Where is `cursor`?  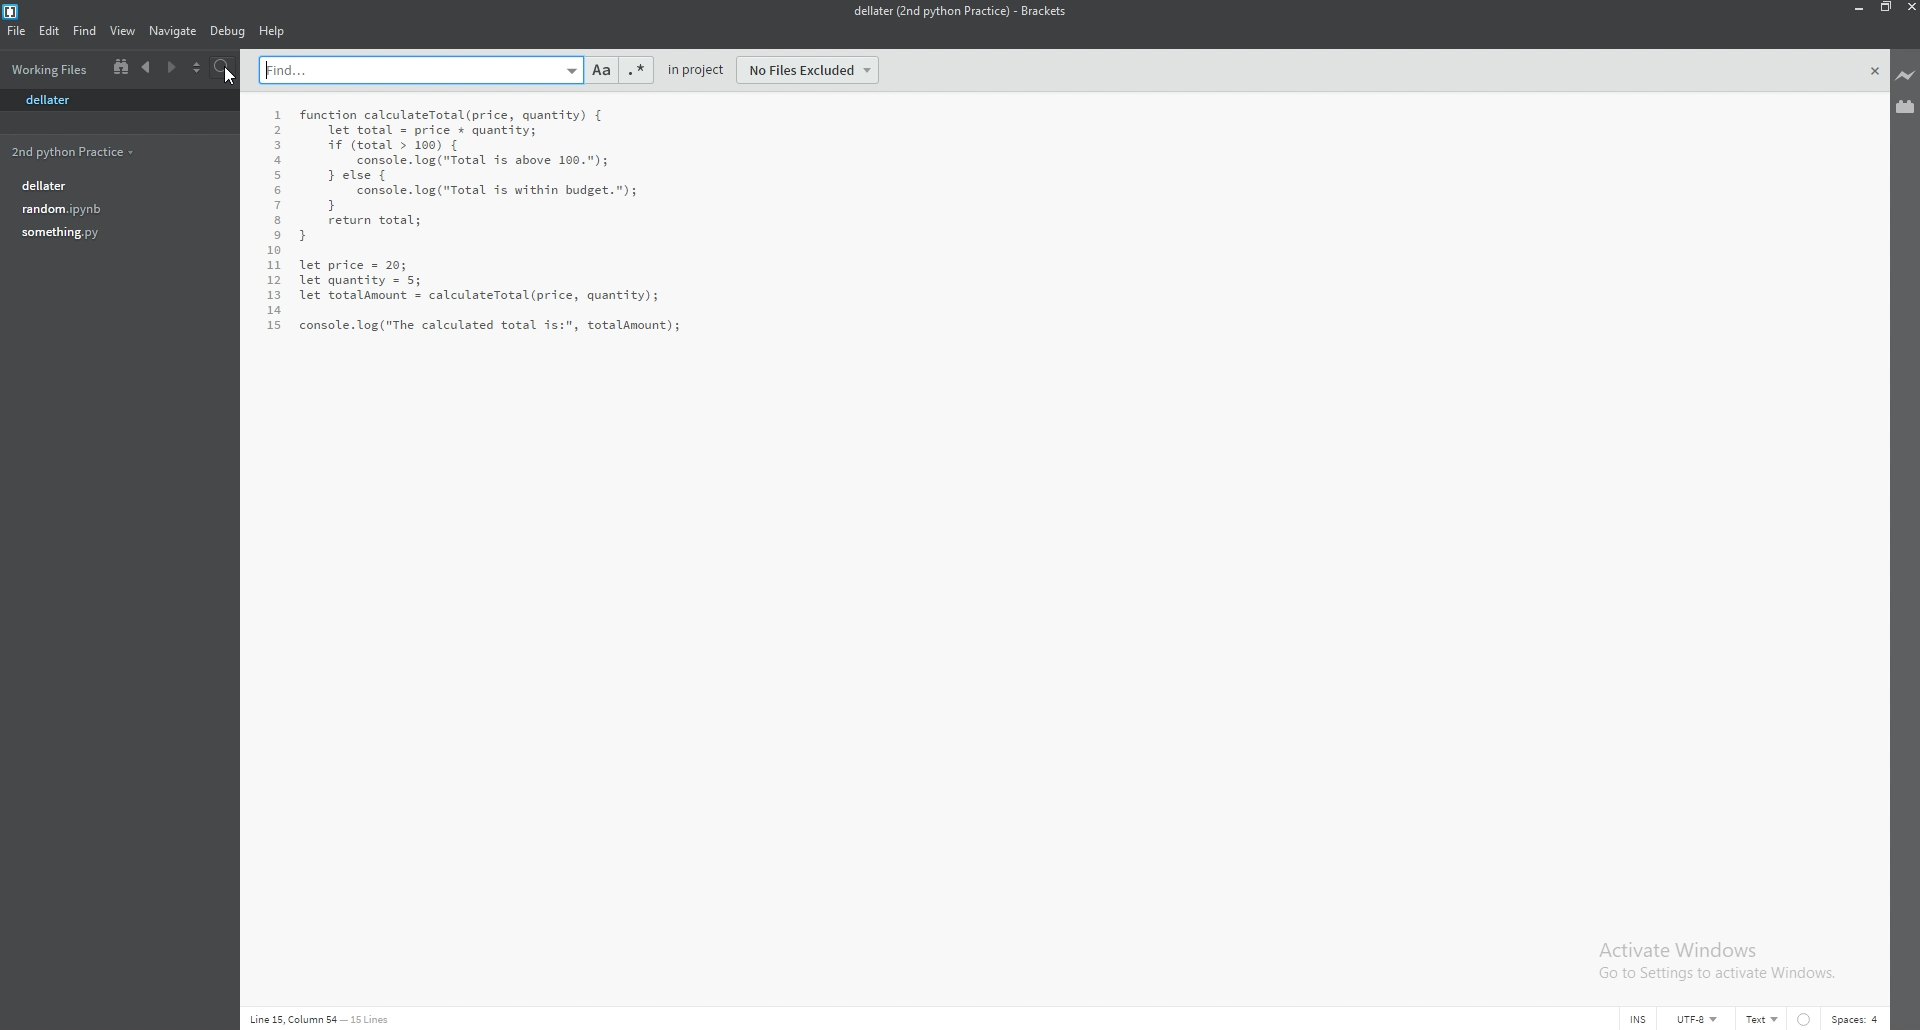 cursor is located at coordinates (232, 75).